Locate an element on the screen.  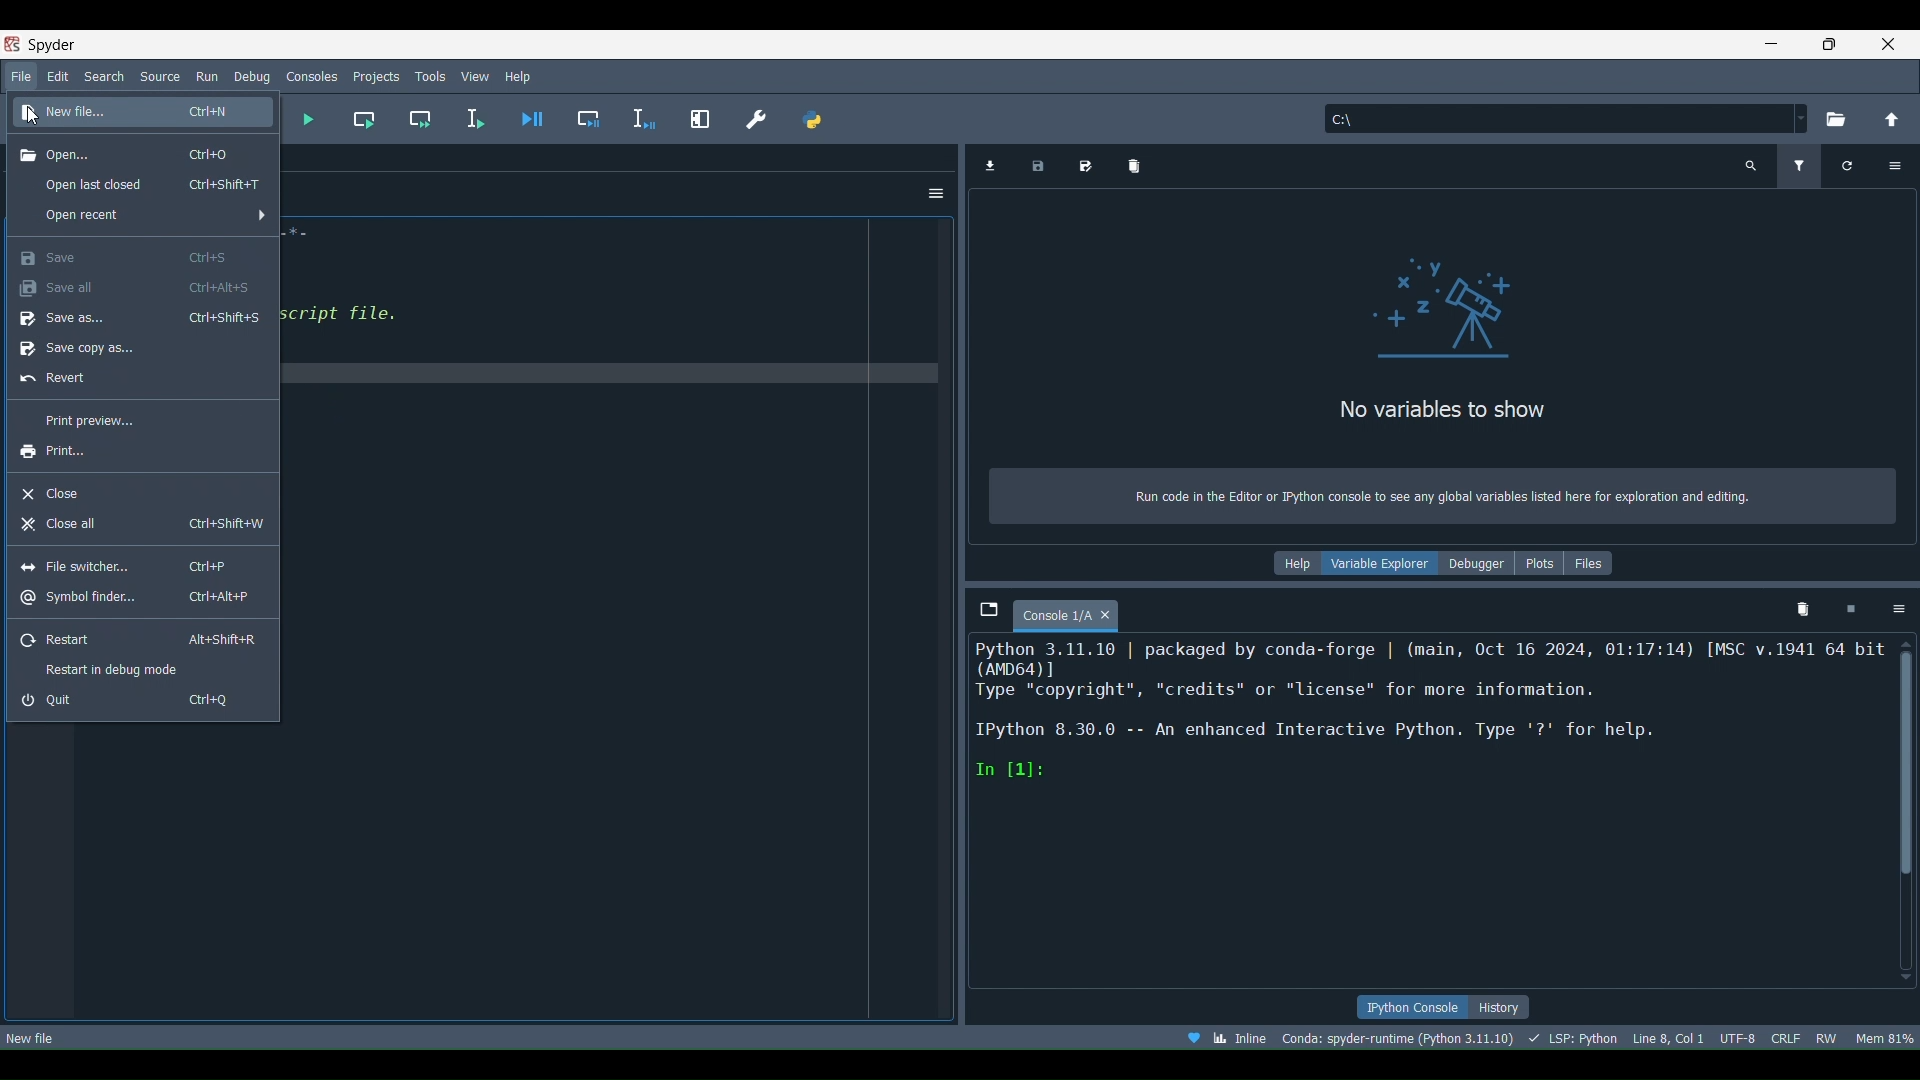
Open is located at coordinates (127, 154).